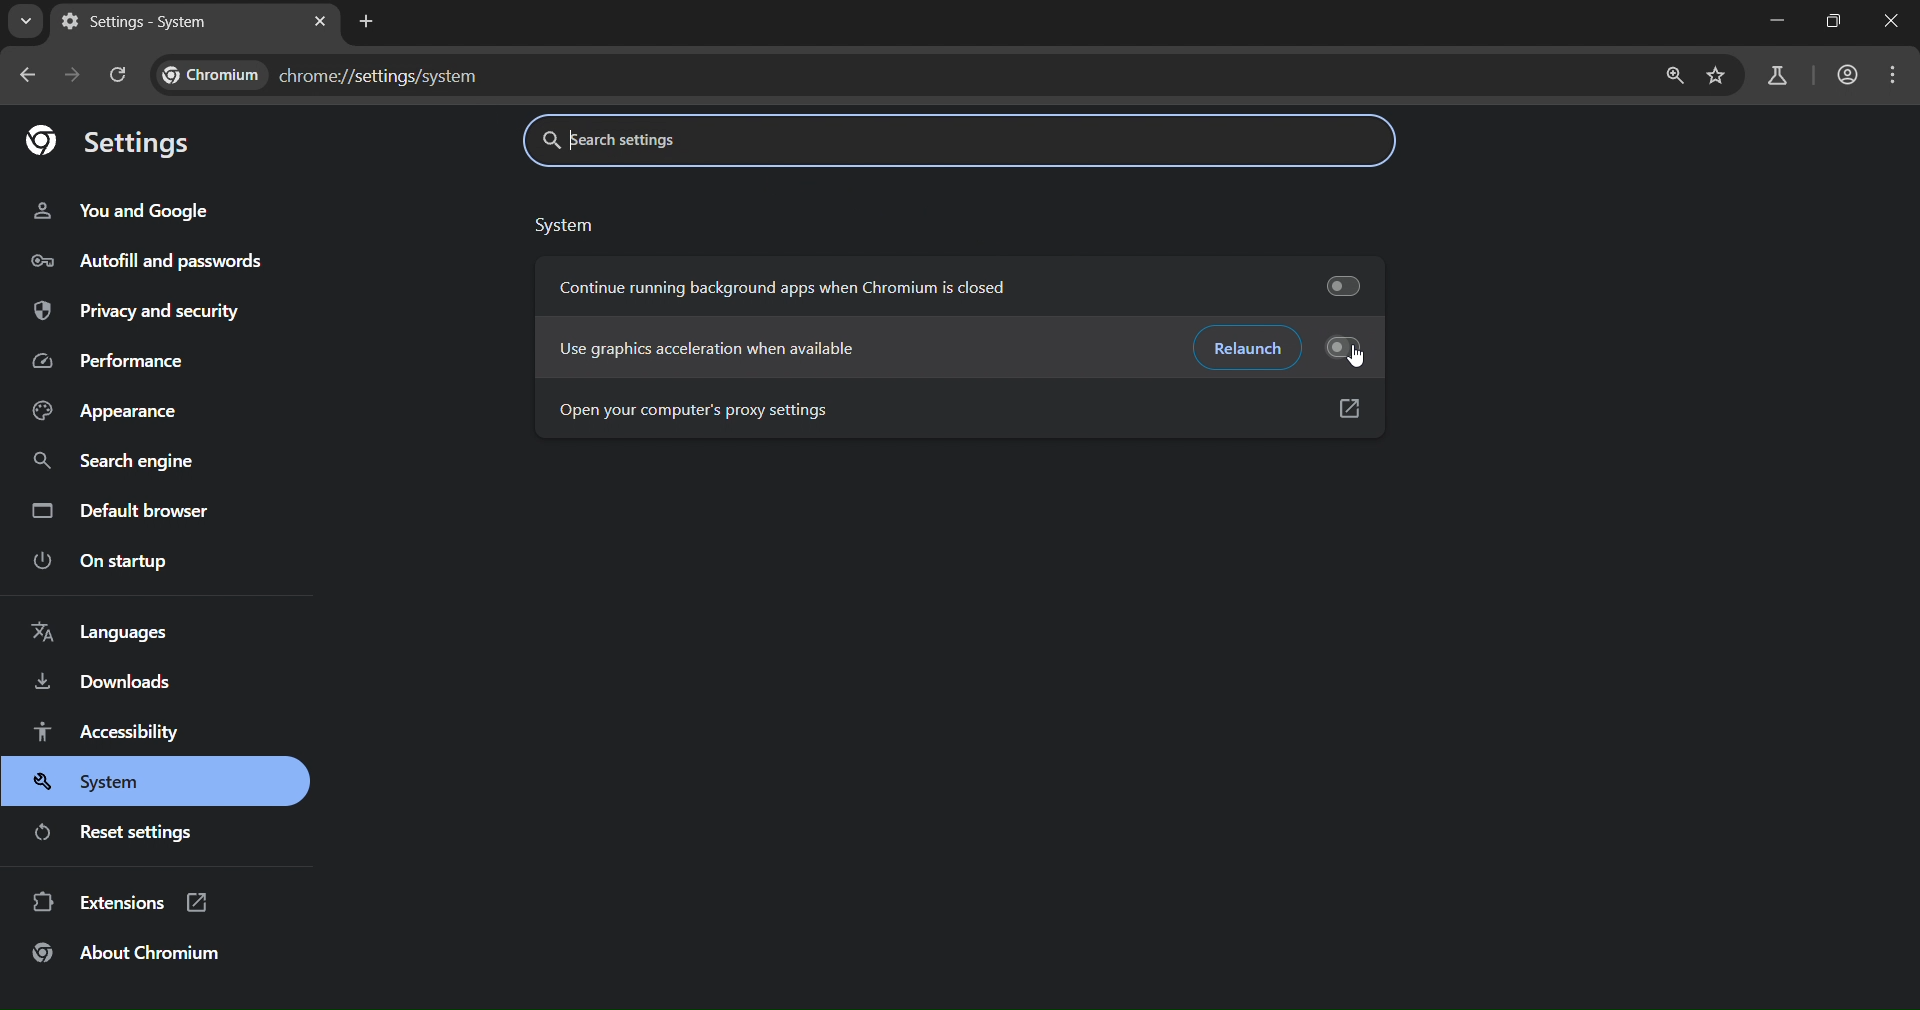 The height and width of the screenshot is (1010, 1920). I want to click on Minimize, so click(1775, 20).